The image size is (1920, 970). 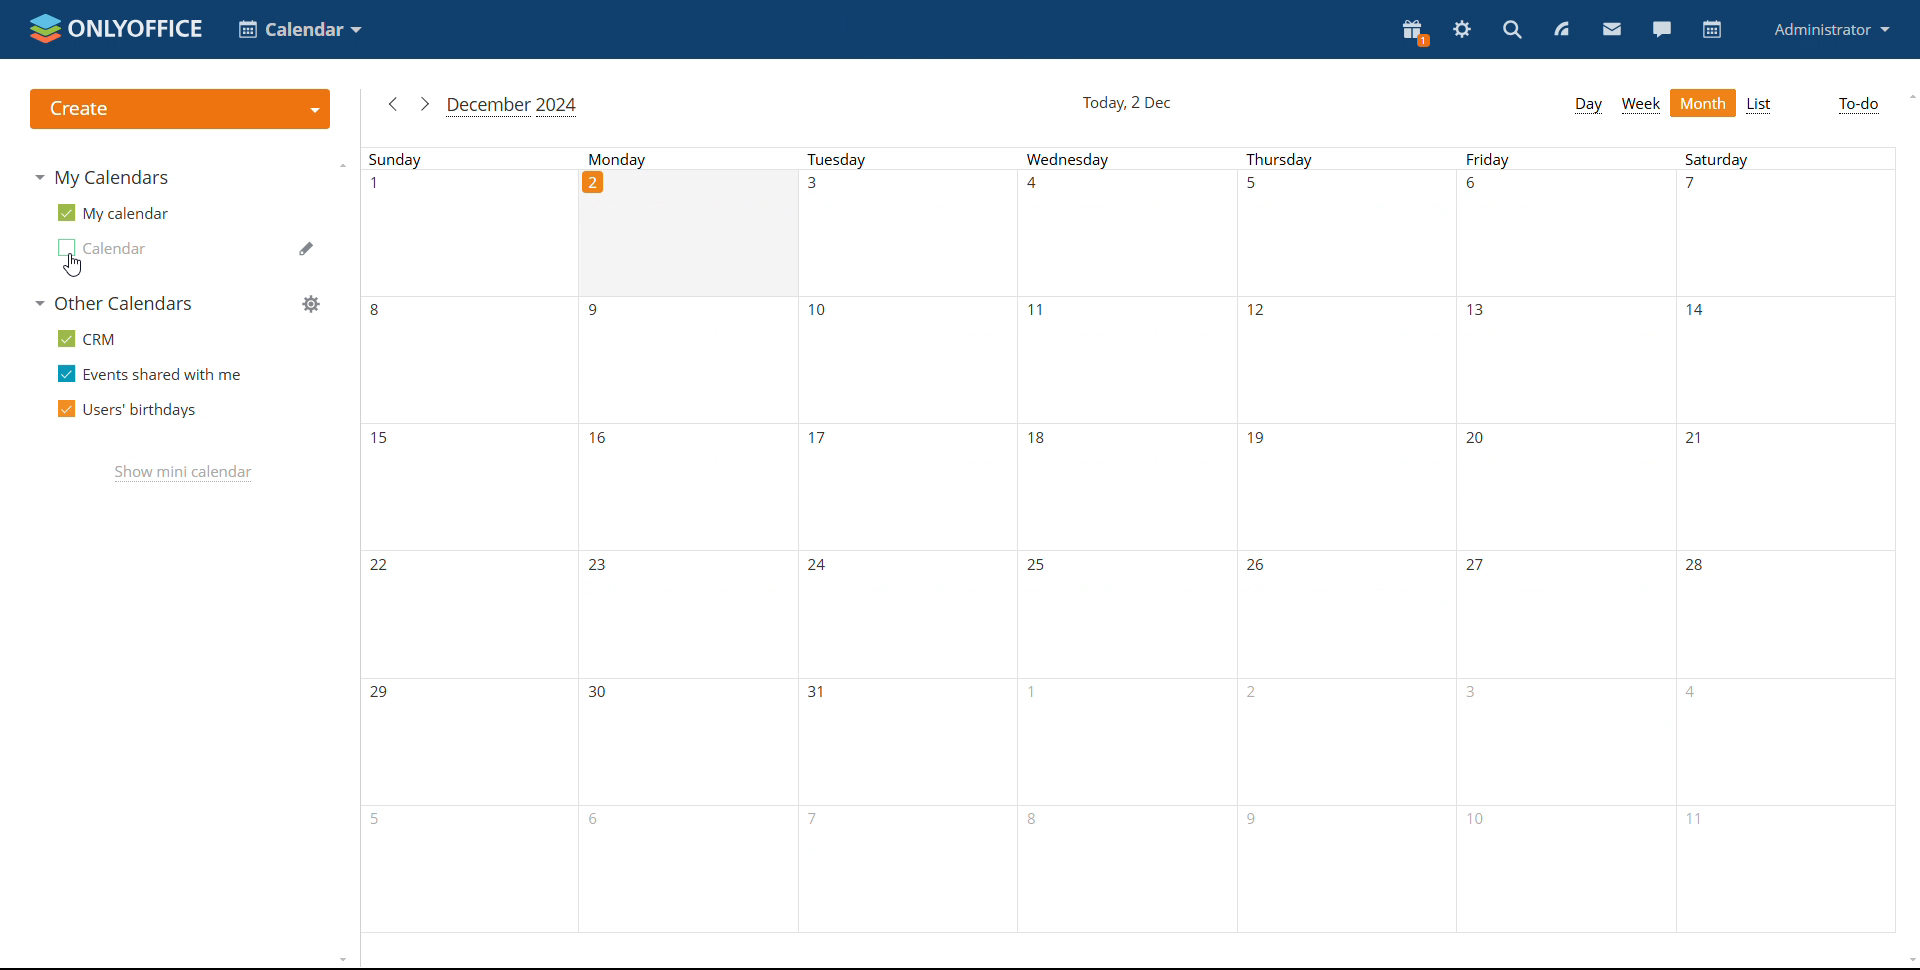 What do you see at coordinates (466, 869) in the screenshot?
I see `5` at bounding box center [466, 869].